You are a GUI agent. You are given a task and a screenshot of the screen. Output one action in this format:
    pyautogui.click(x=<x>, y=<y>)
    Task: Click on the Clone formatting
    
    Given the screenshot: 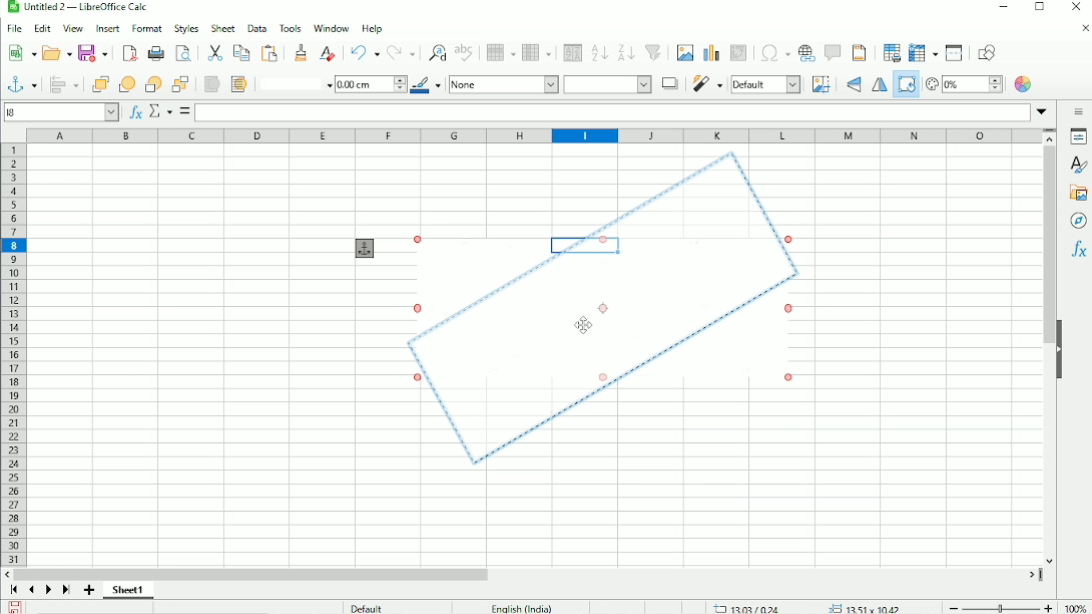 What is the action you would take?
    pyautogui.click(x=299, y=53)
    